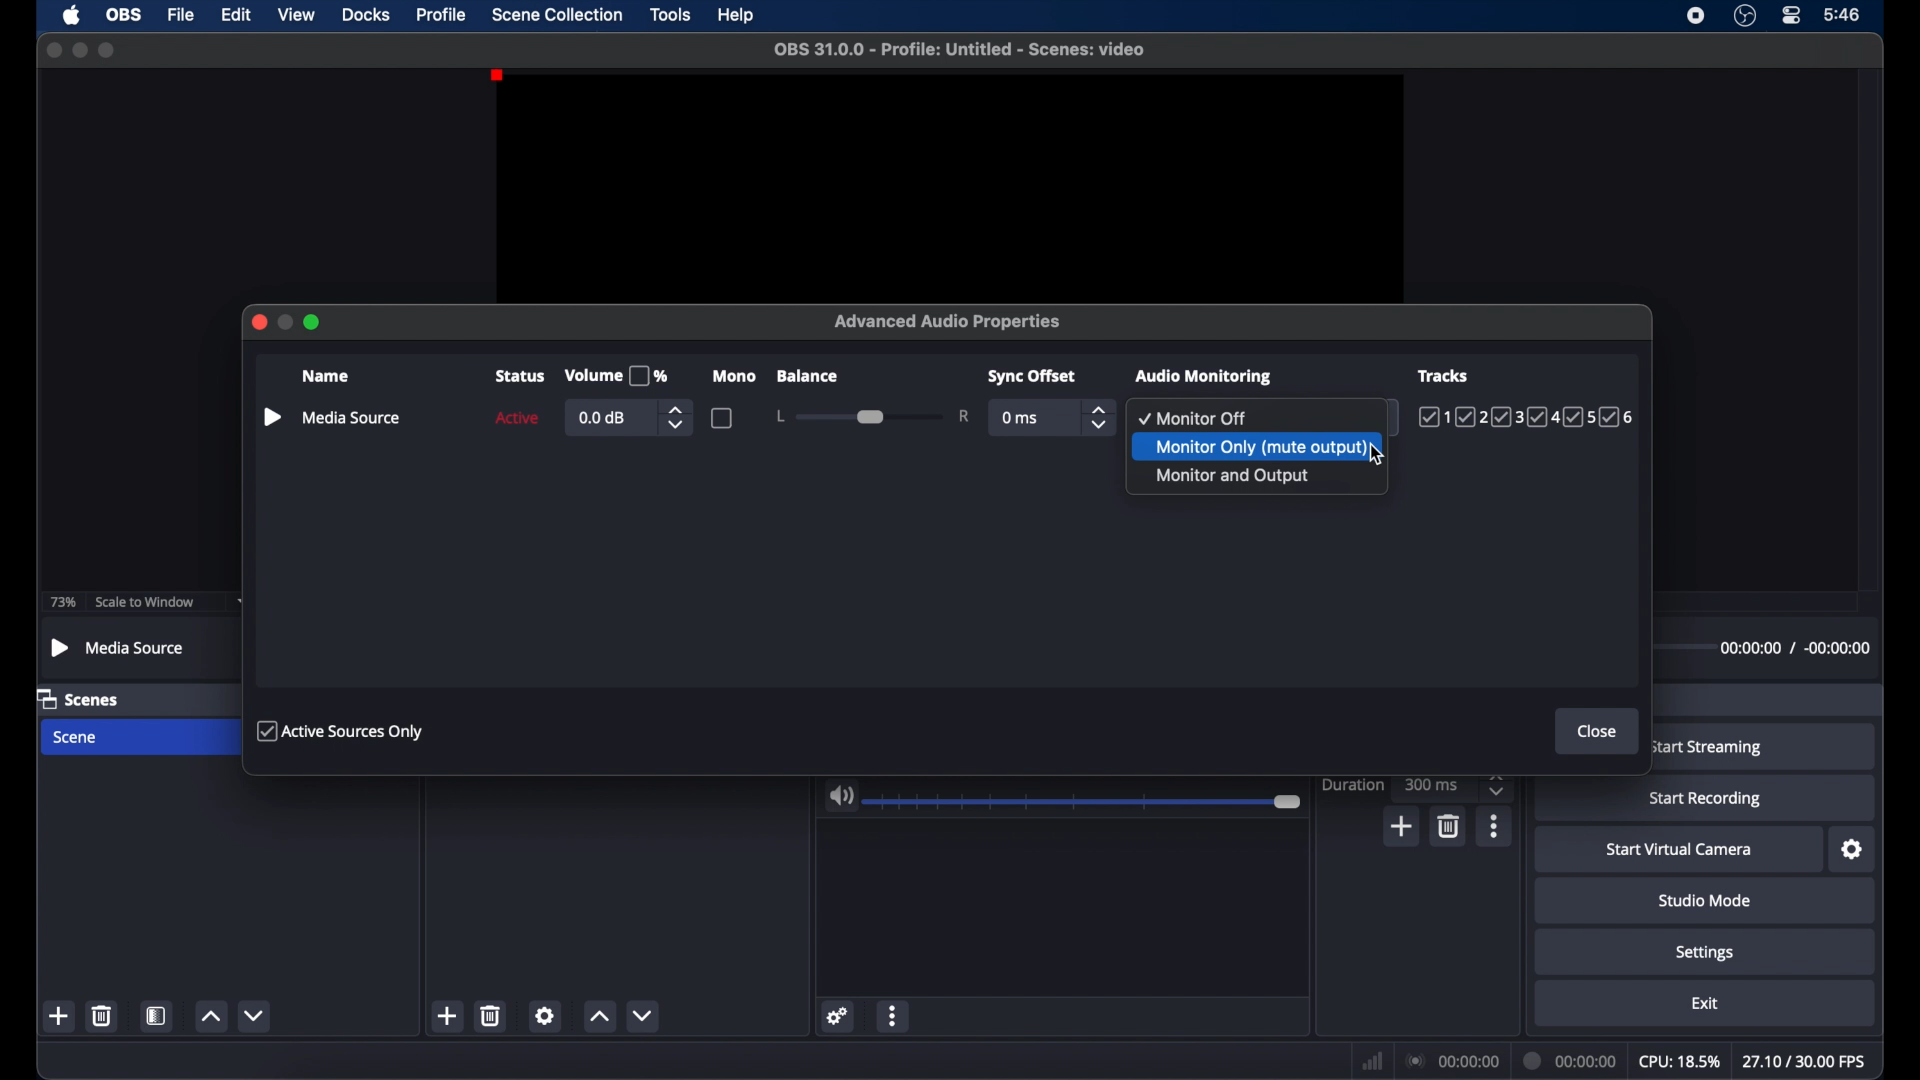 Image resolution: width=1920 pixels, height=1080 pixels. Describe the element at coordinates (1100, 417) in the screenshot. I see `stepper buttons` at that location.